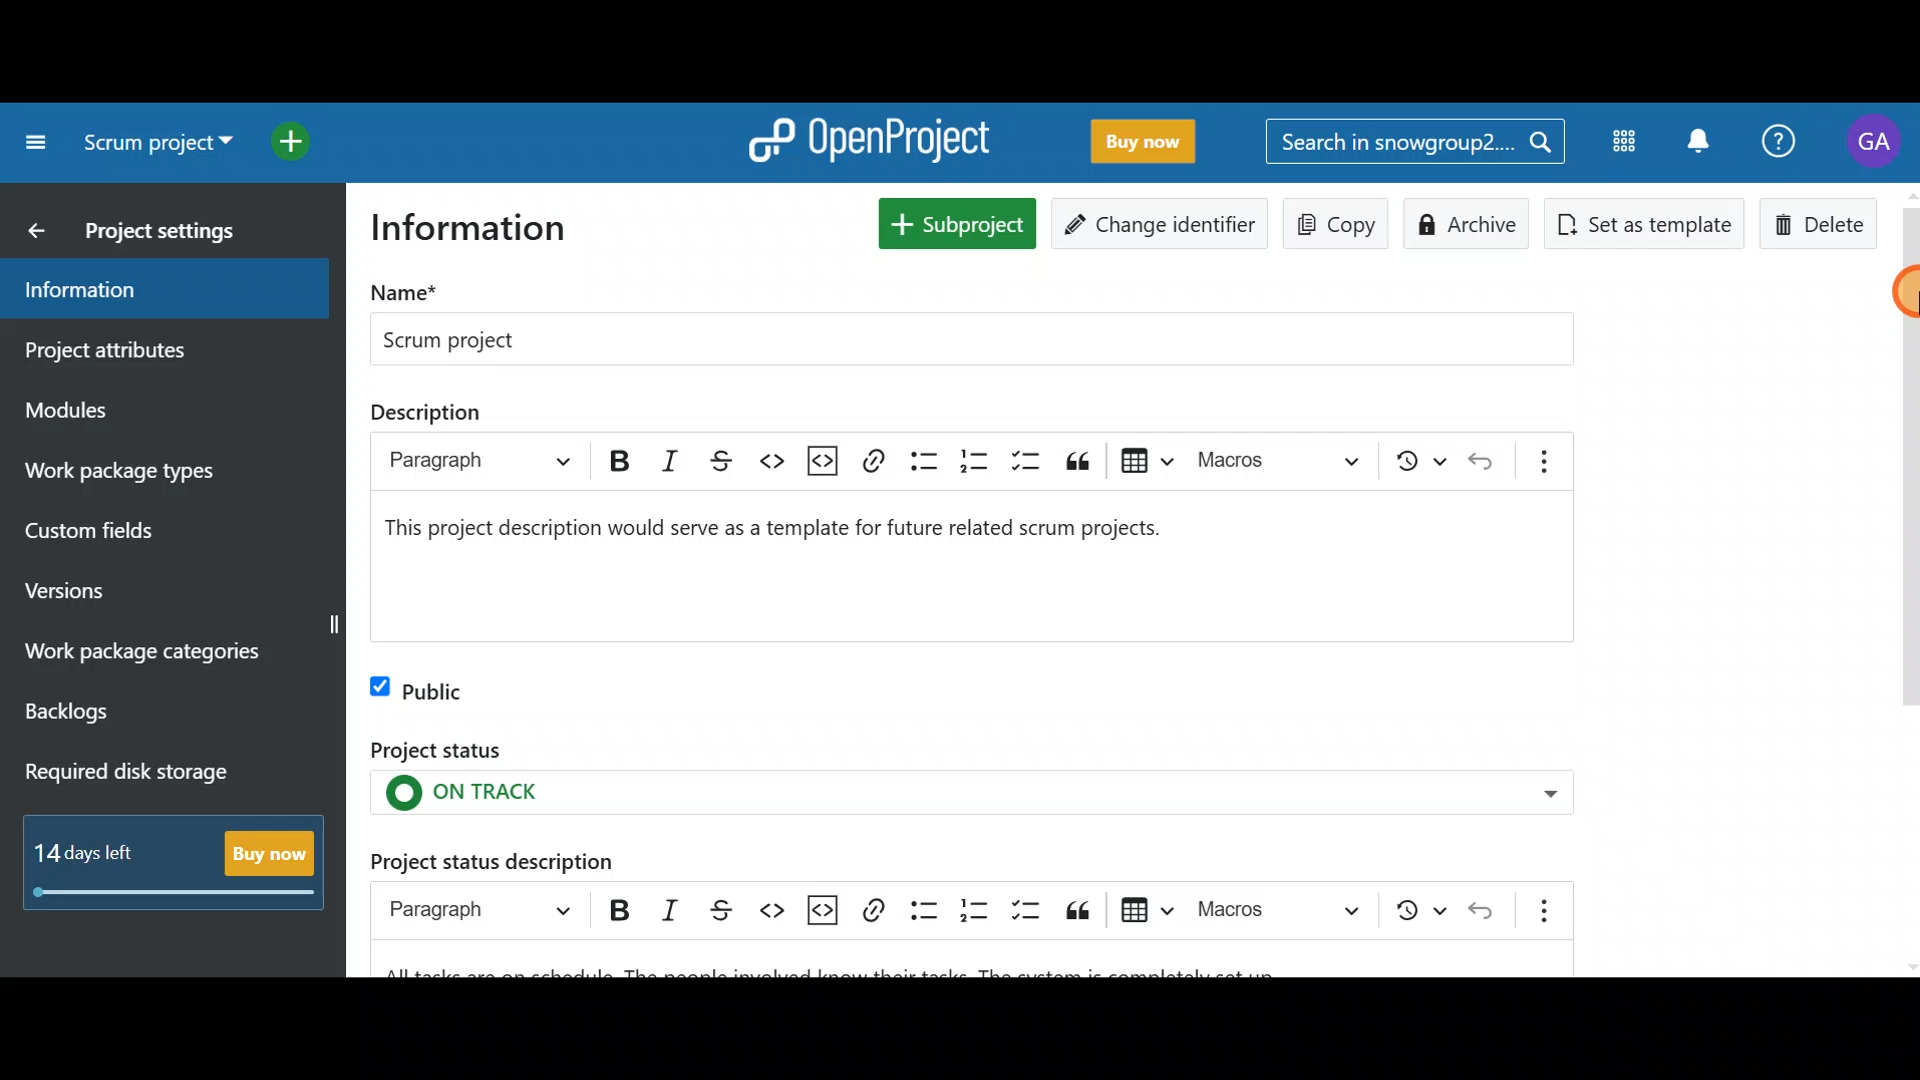 The width and height of the screenshot is (1920, 1080). What do you see at coordinates (476, 460) in the screenshot?
I see `paragraph` at bounding box center [476, 460].